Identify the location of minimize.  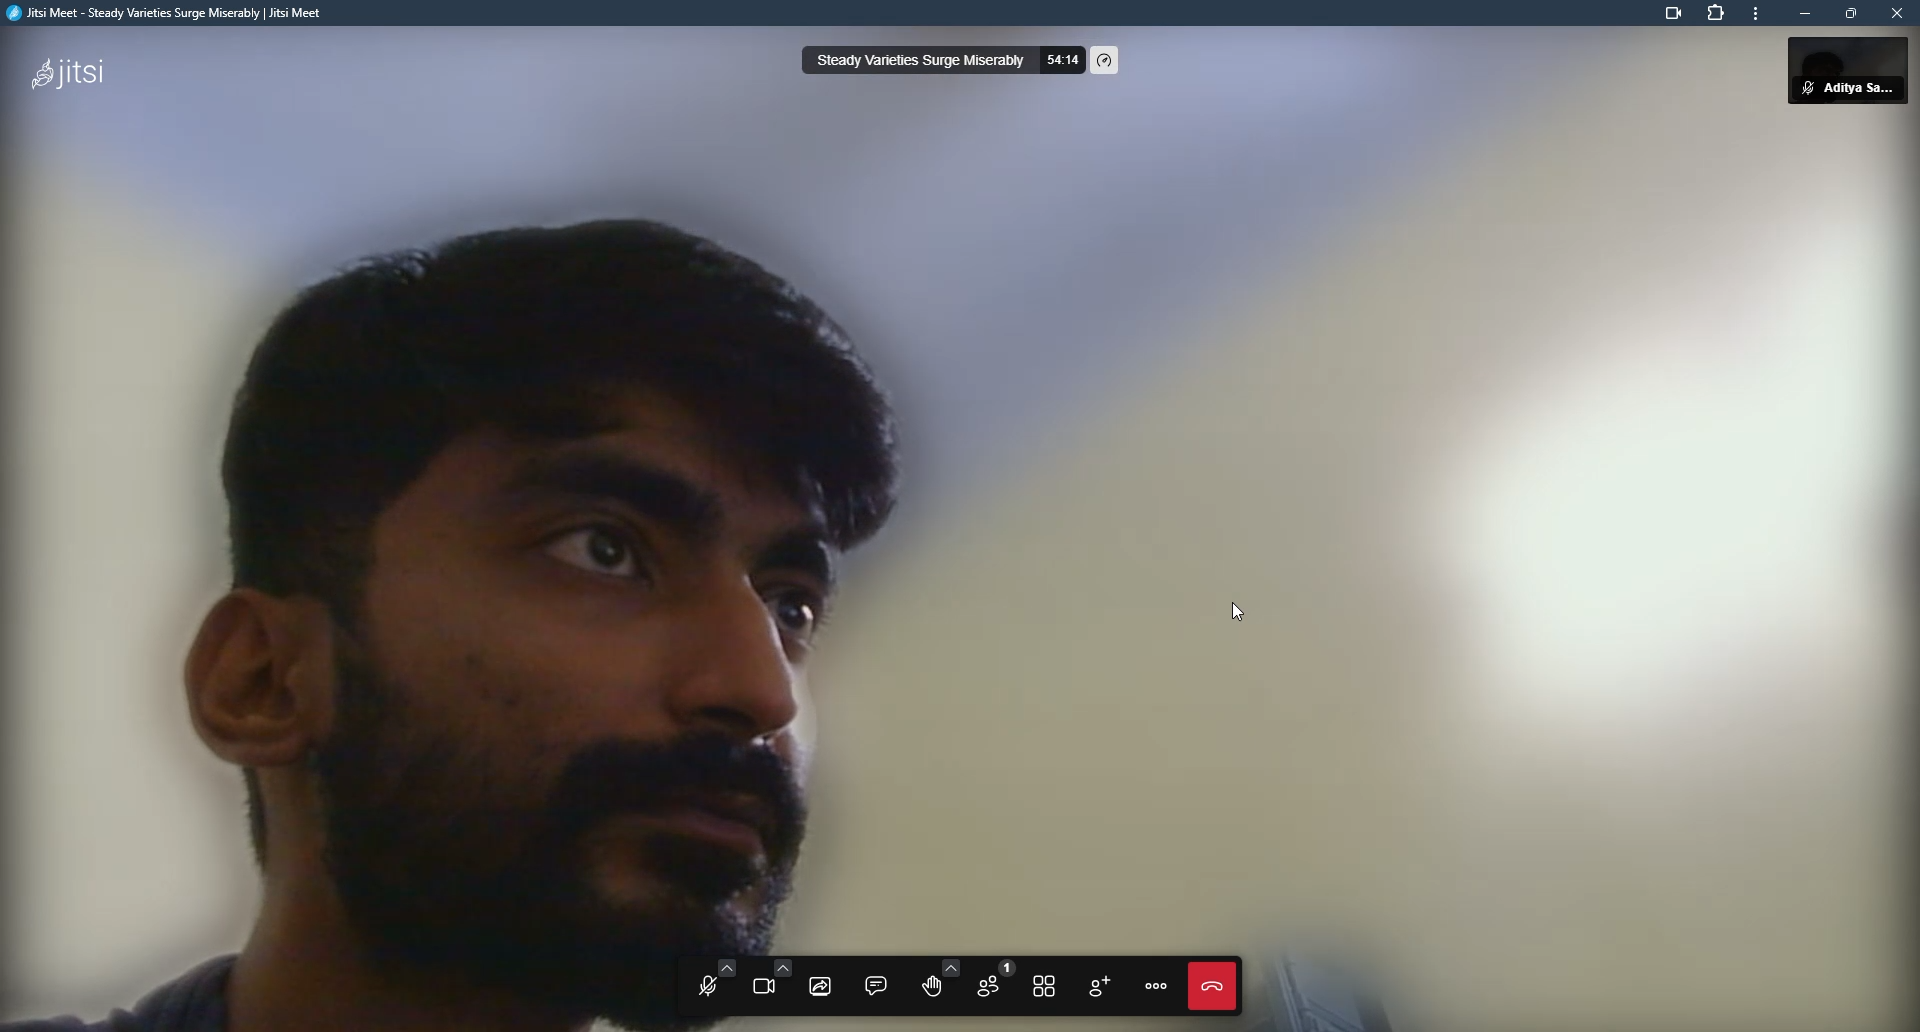
(1801, 14).